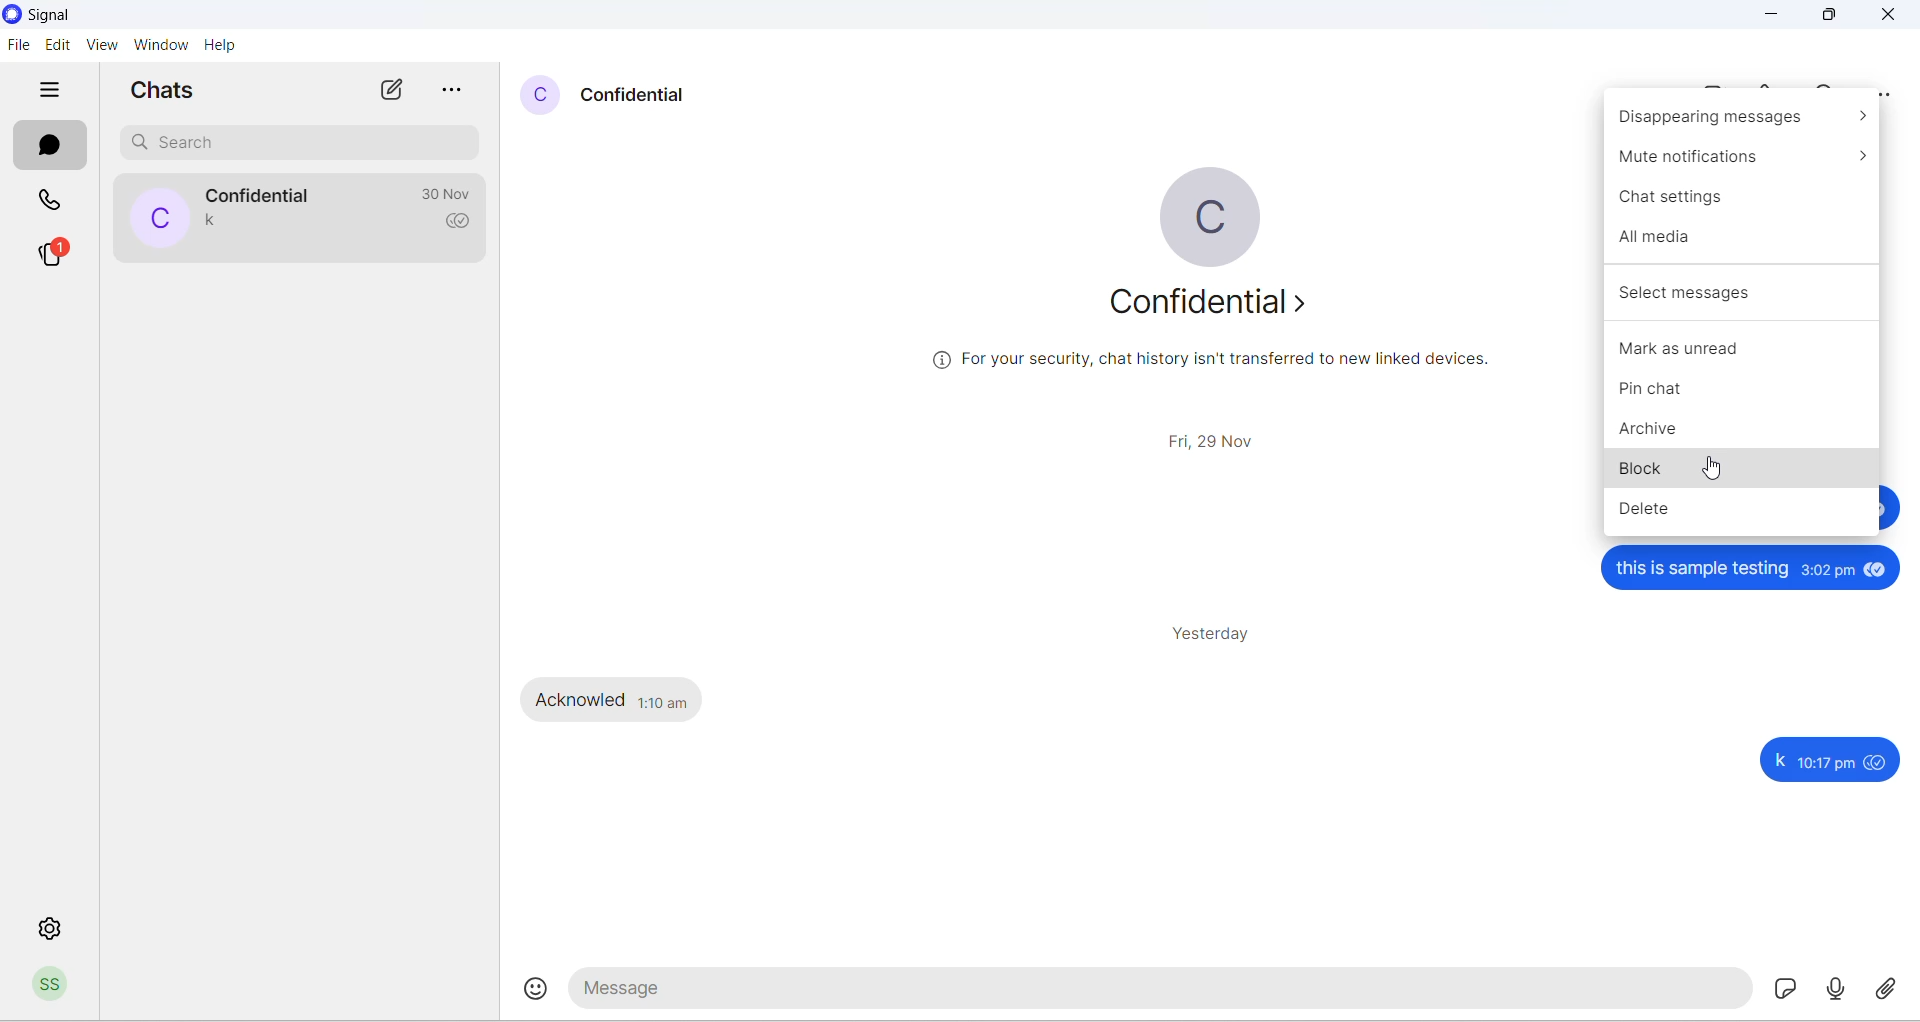 The image size is (1920, 1022). I want to click on share attachment, so click(1893, 992).